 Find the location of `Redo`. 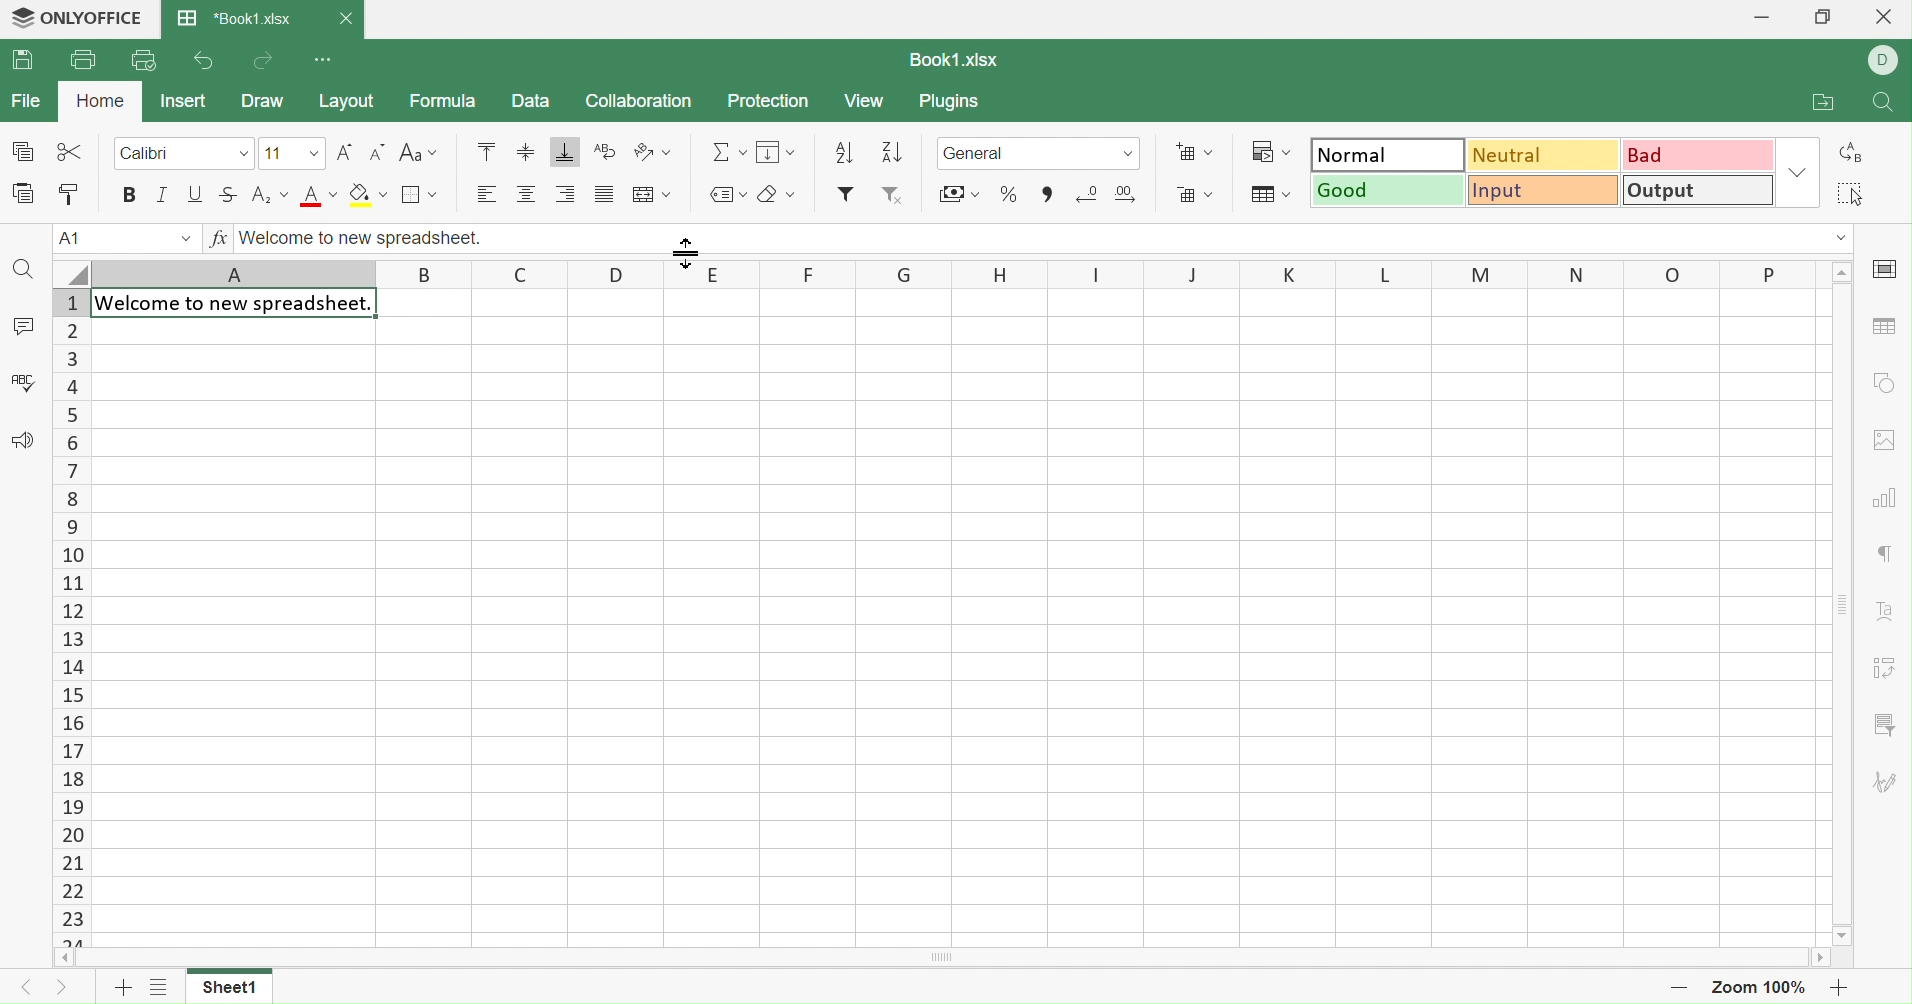

Redo is located at coordinates (267, 62).